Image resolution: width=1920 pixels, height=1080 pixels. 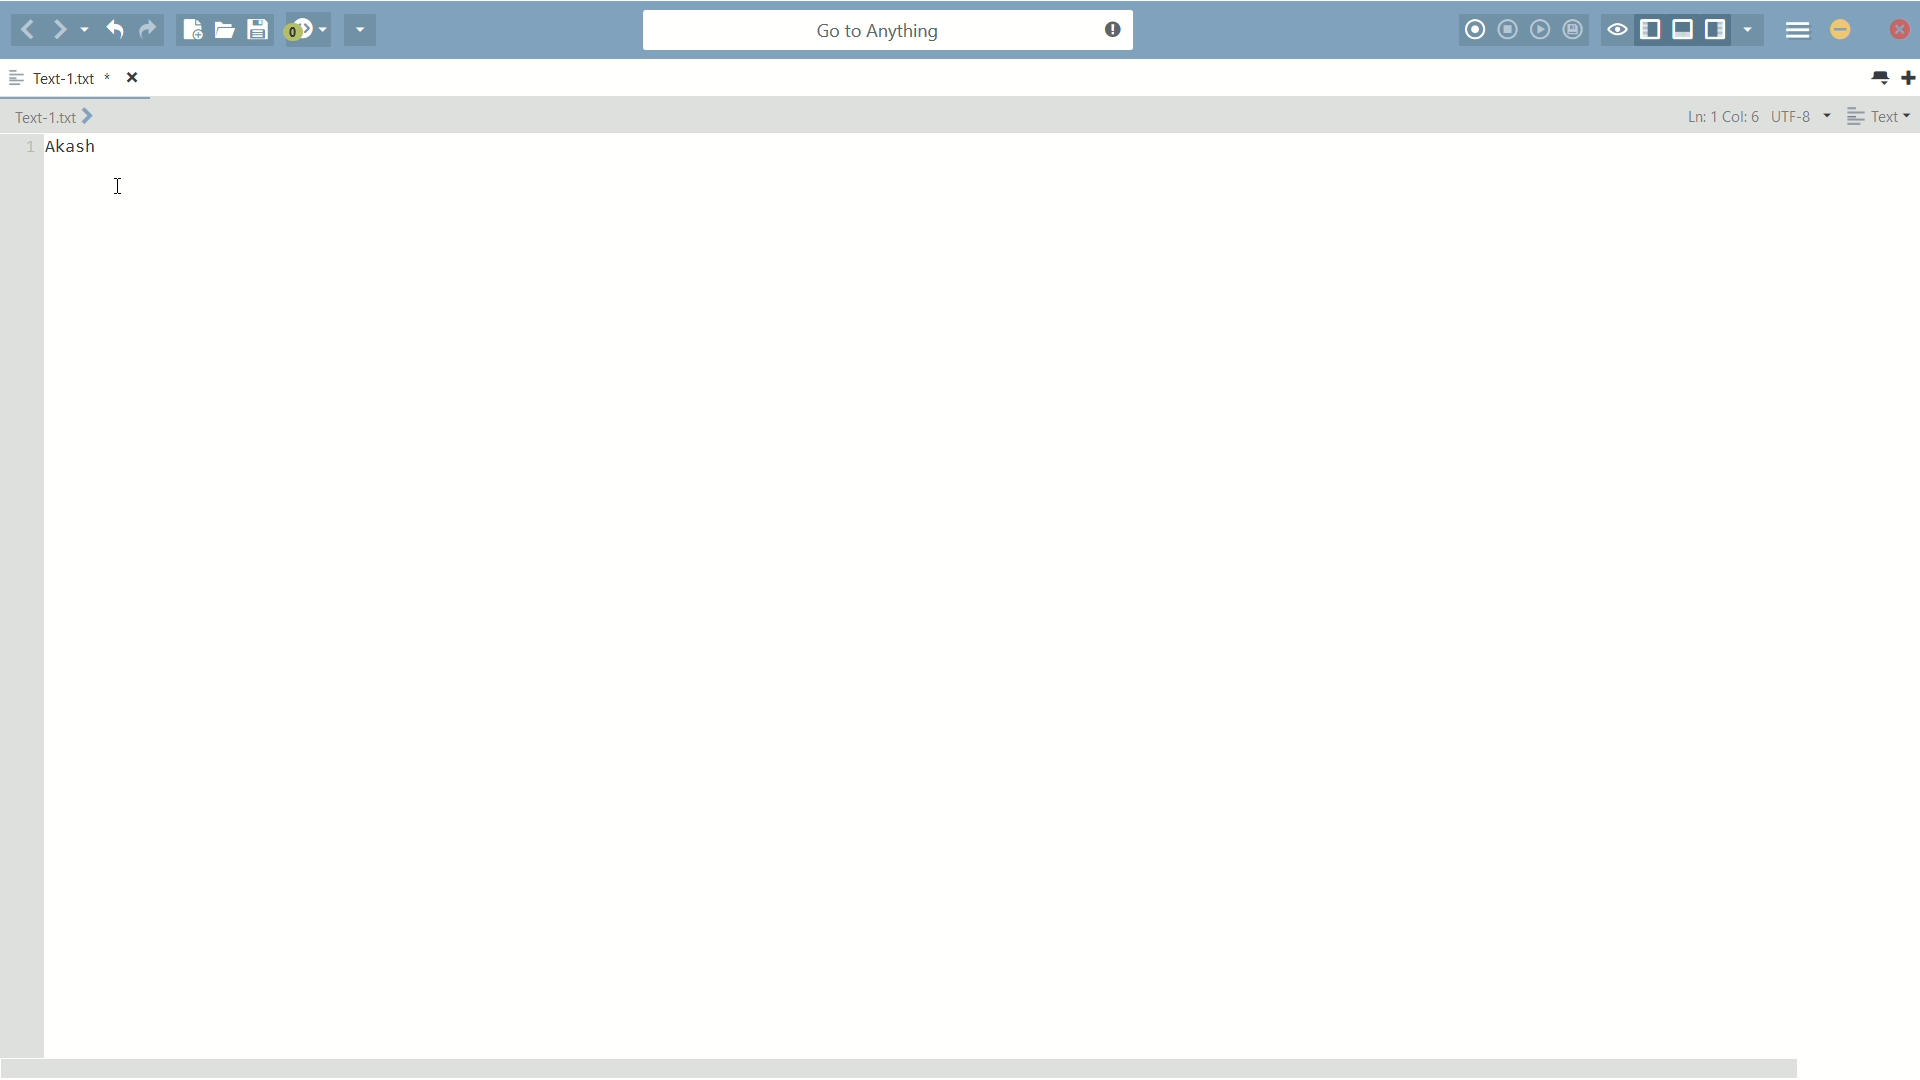 I want to click on stop macro, so click(x=1508, y=30).